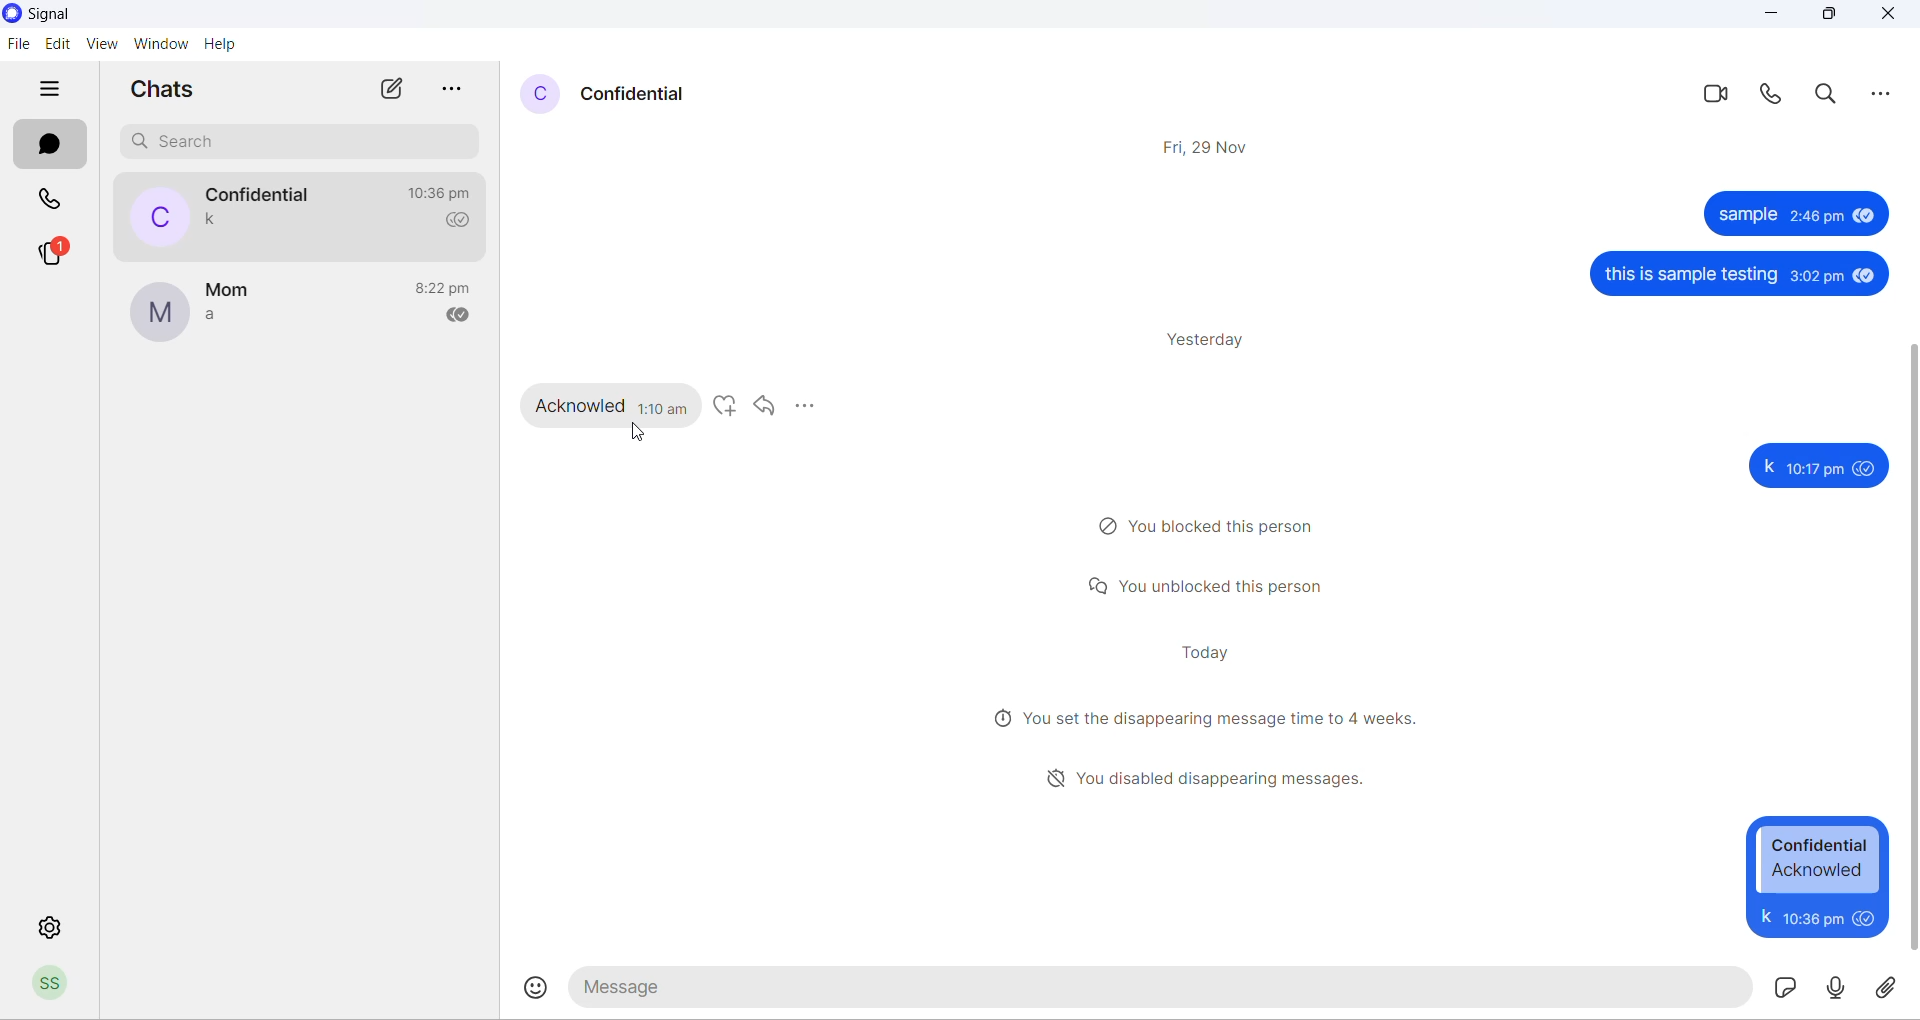  I want to click on Acknowled, so click(580, 404).